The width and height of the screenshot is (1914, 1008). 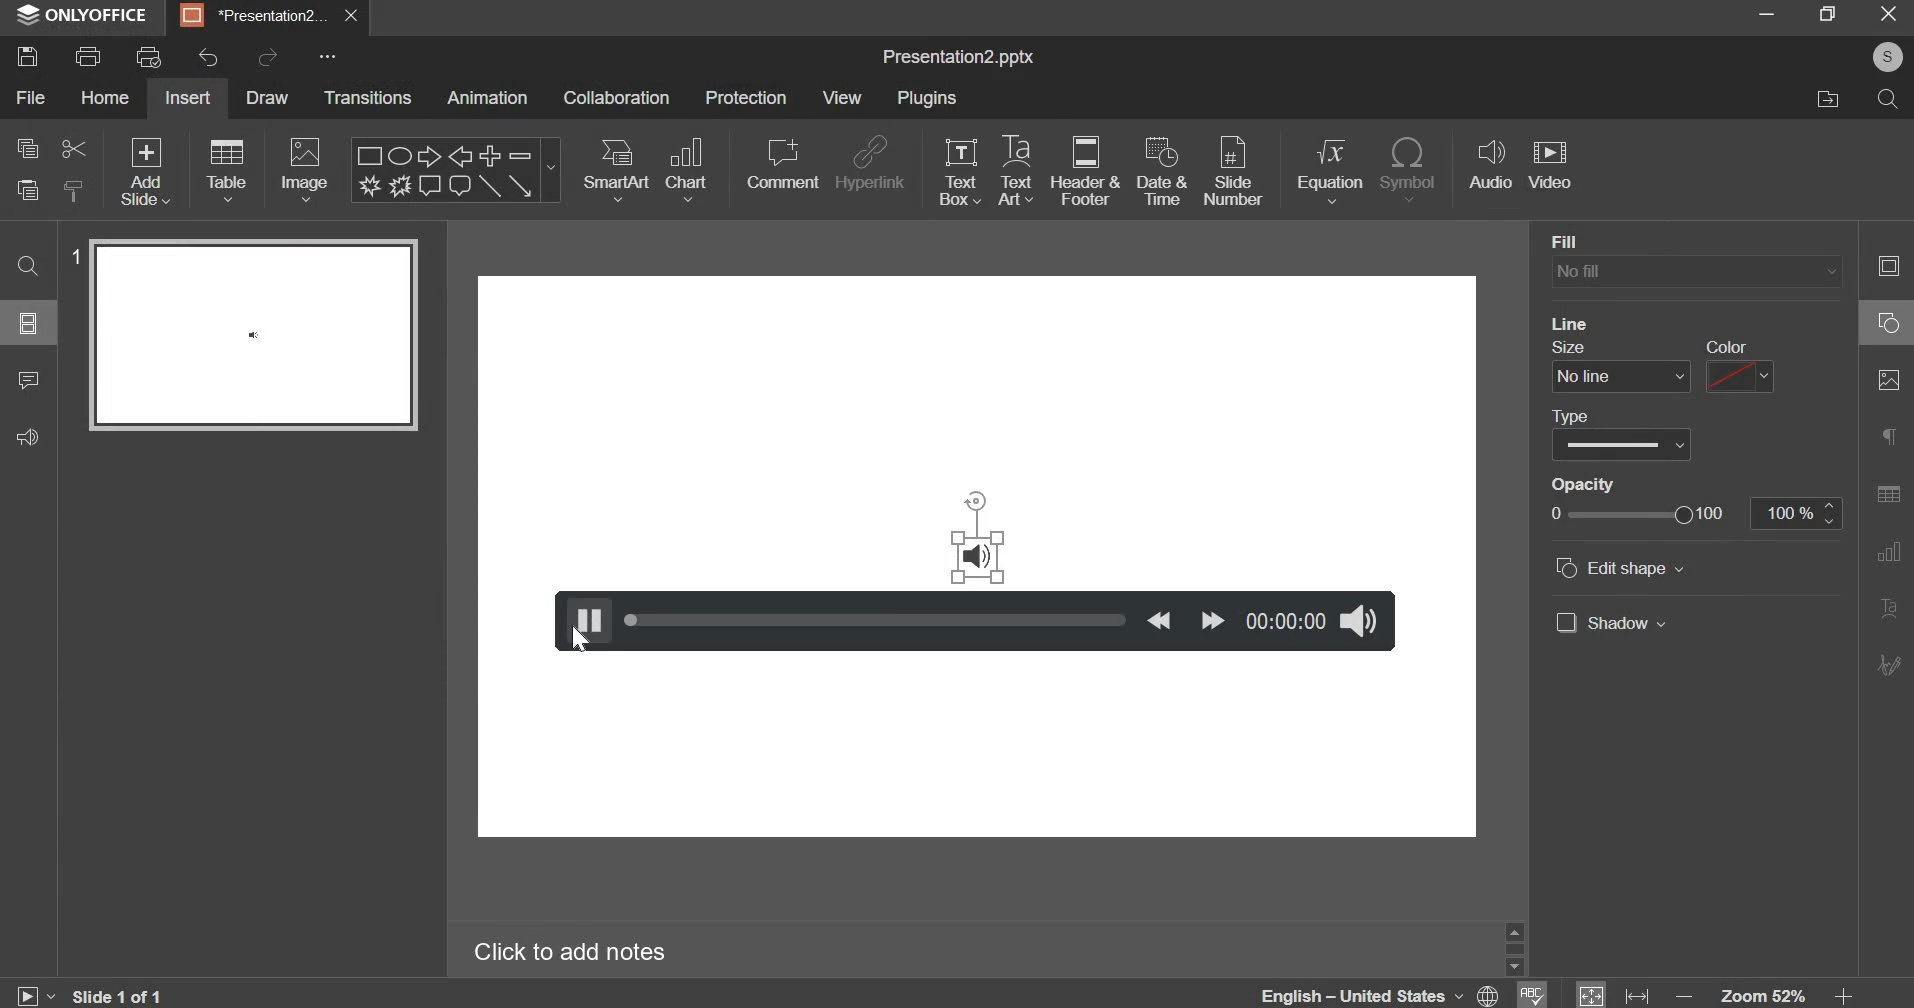 I want to click on home, so click(x=108, y=97).